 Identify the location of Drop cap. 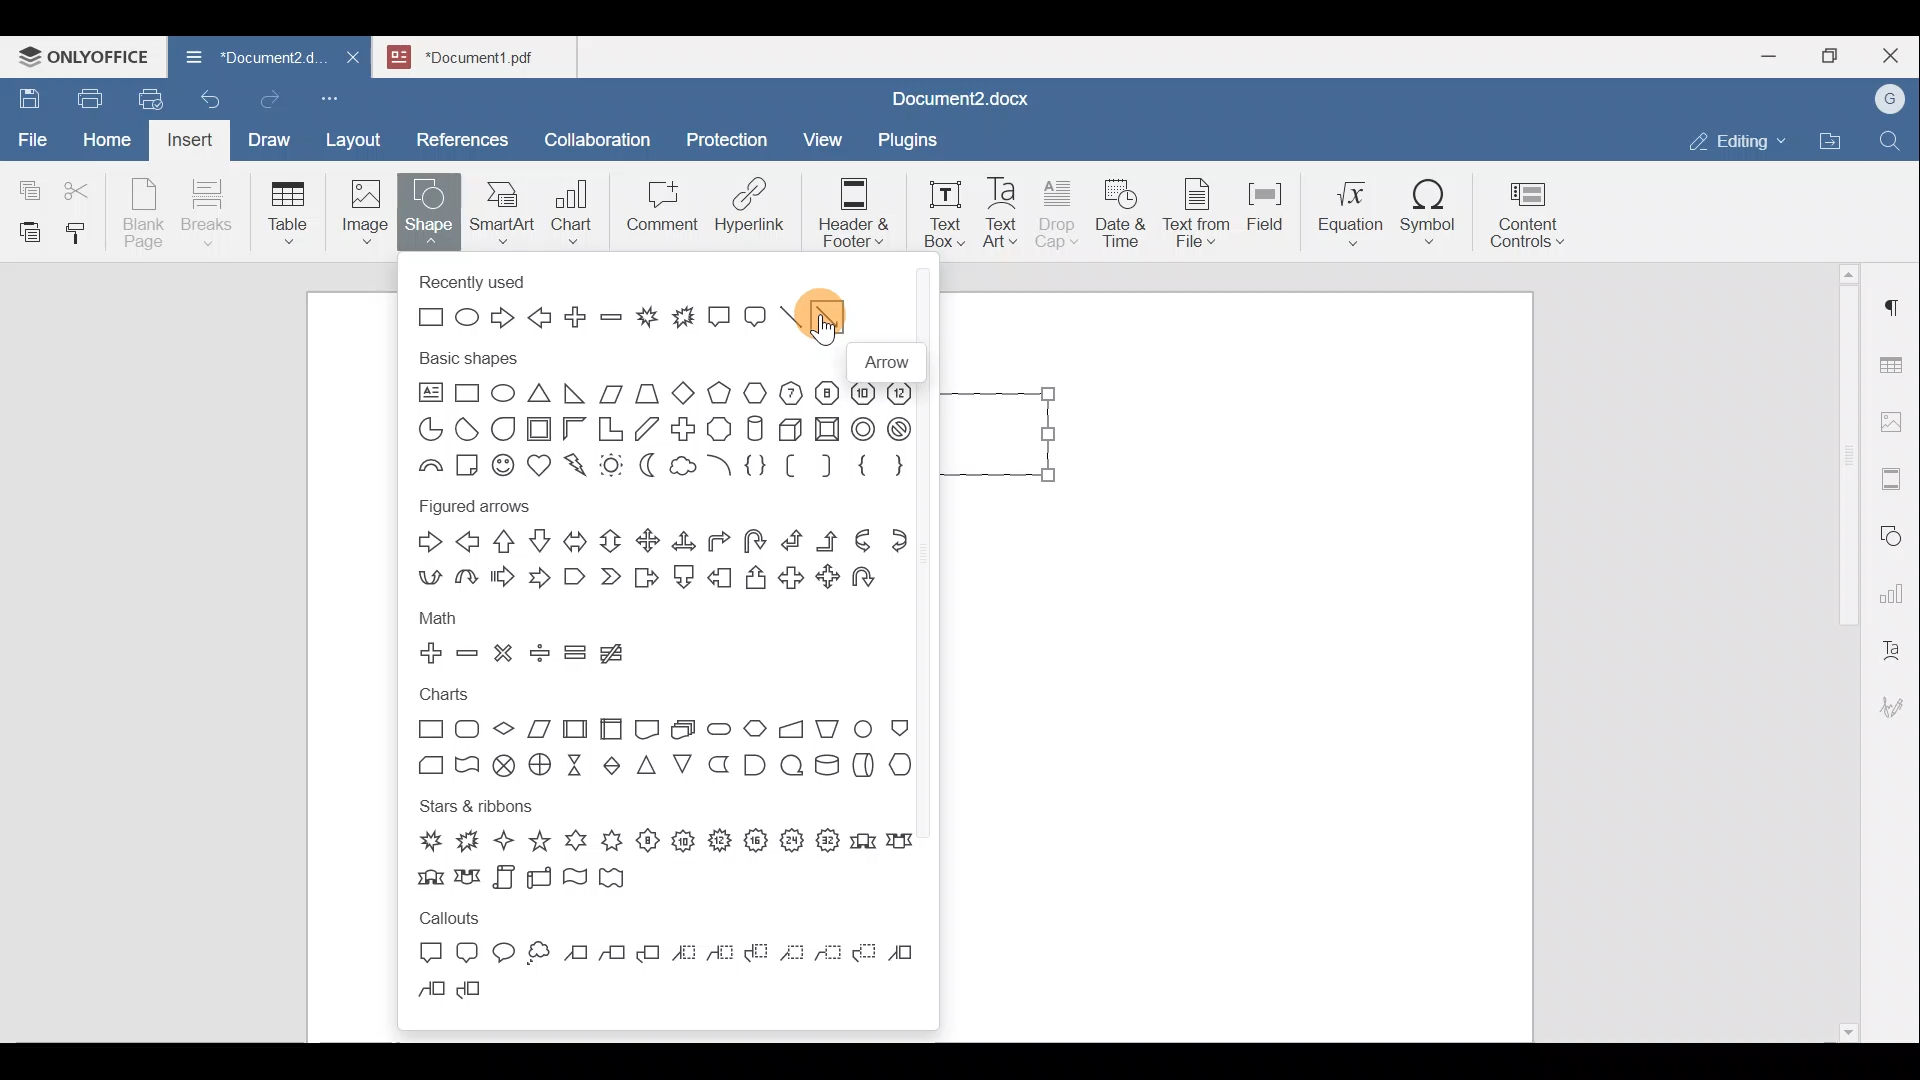
(1061, 211).